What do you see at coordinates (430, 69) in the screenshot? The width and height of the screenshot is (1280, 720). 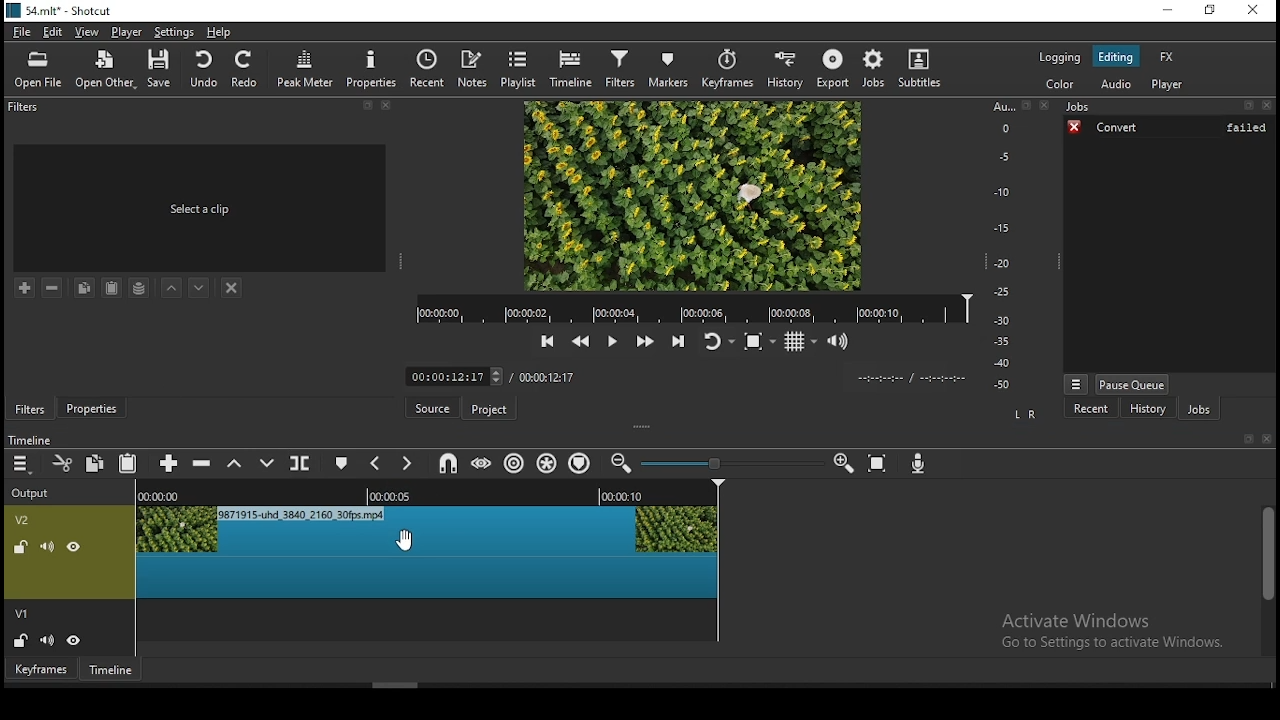 I see `recent` at bounding box center [430, 69].